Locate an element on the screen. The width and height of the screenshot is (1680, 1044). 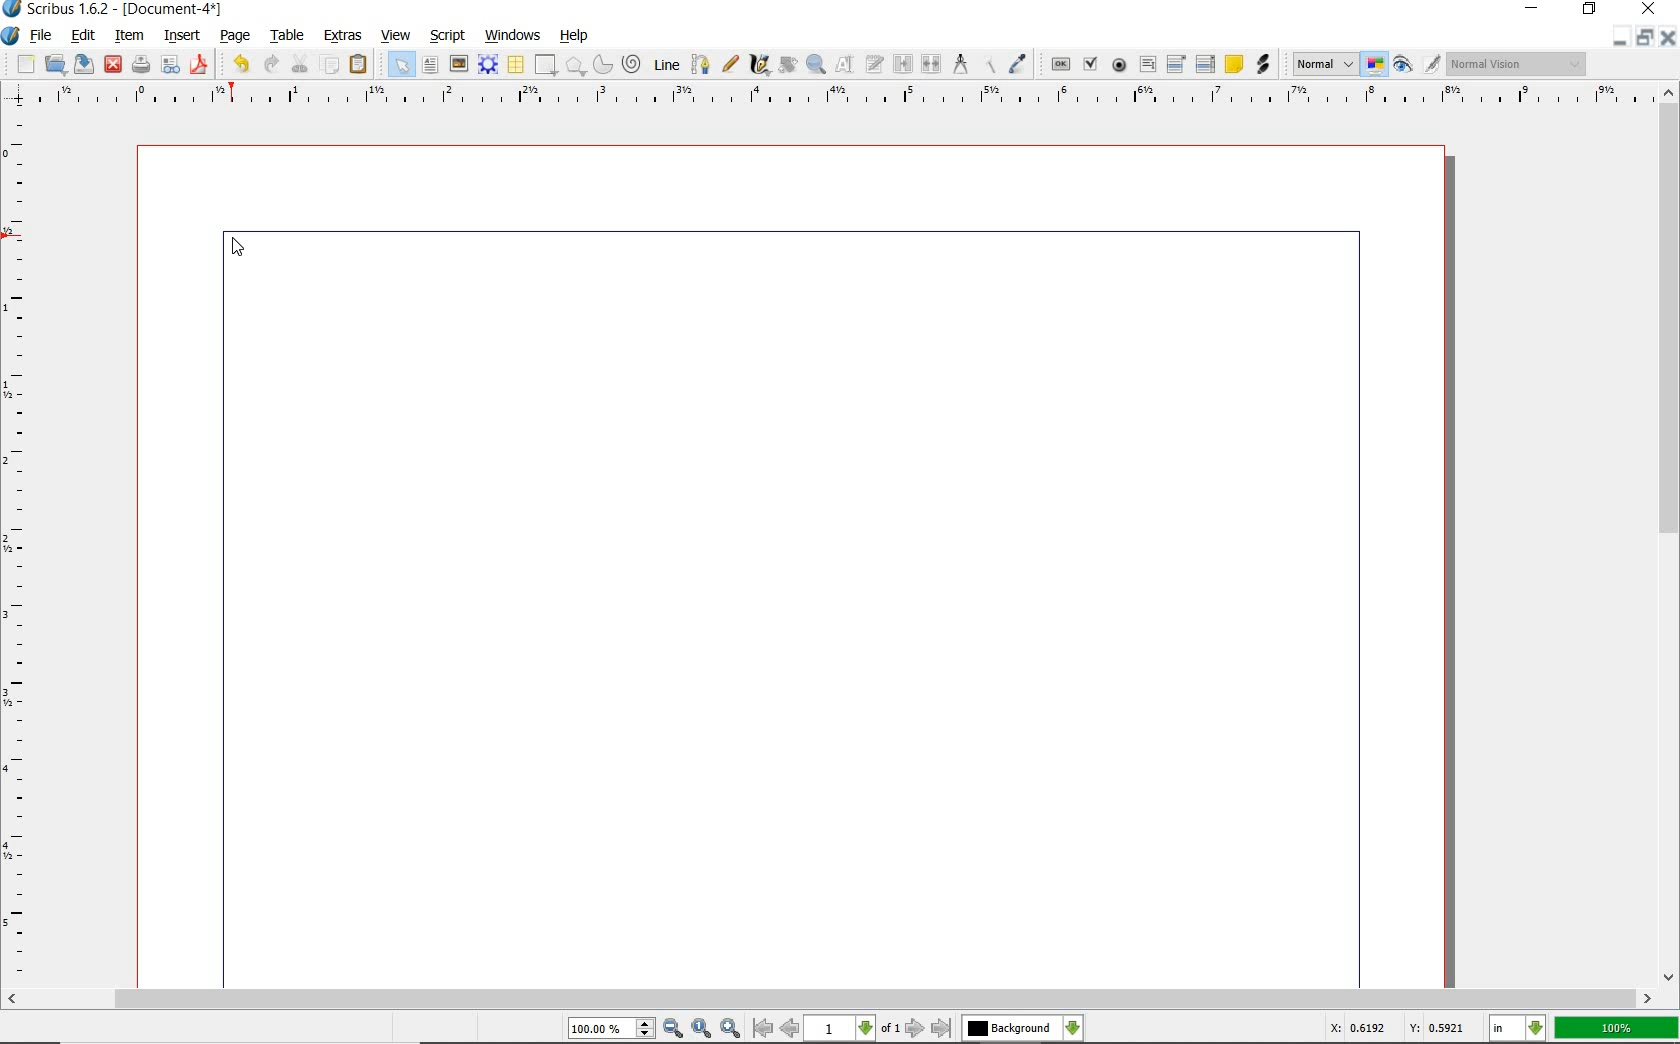
copy is located at coordinates (331, 65).